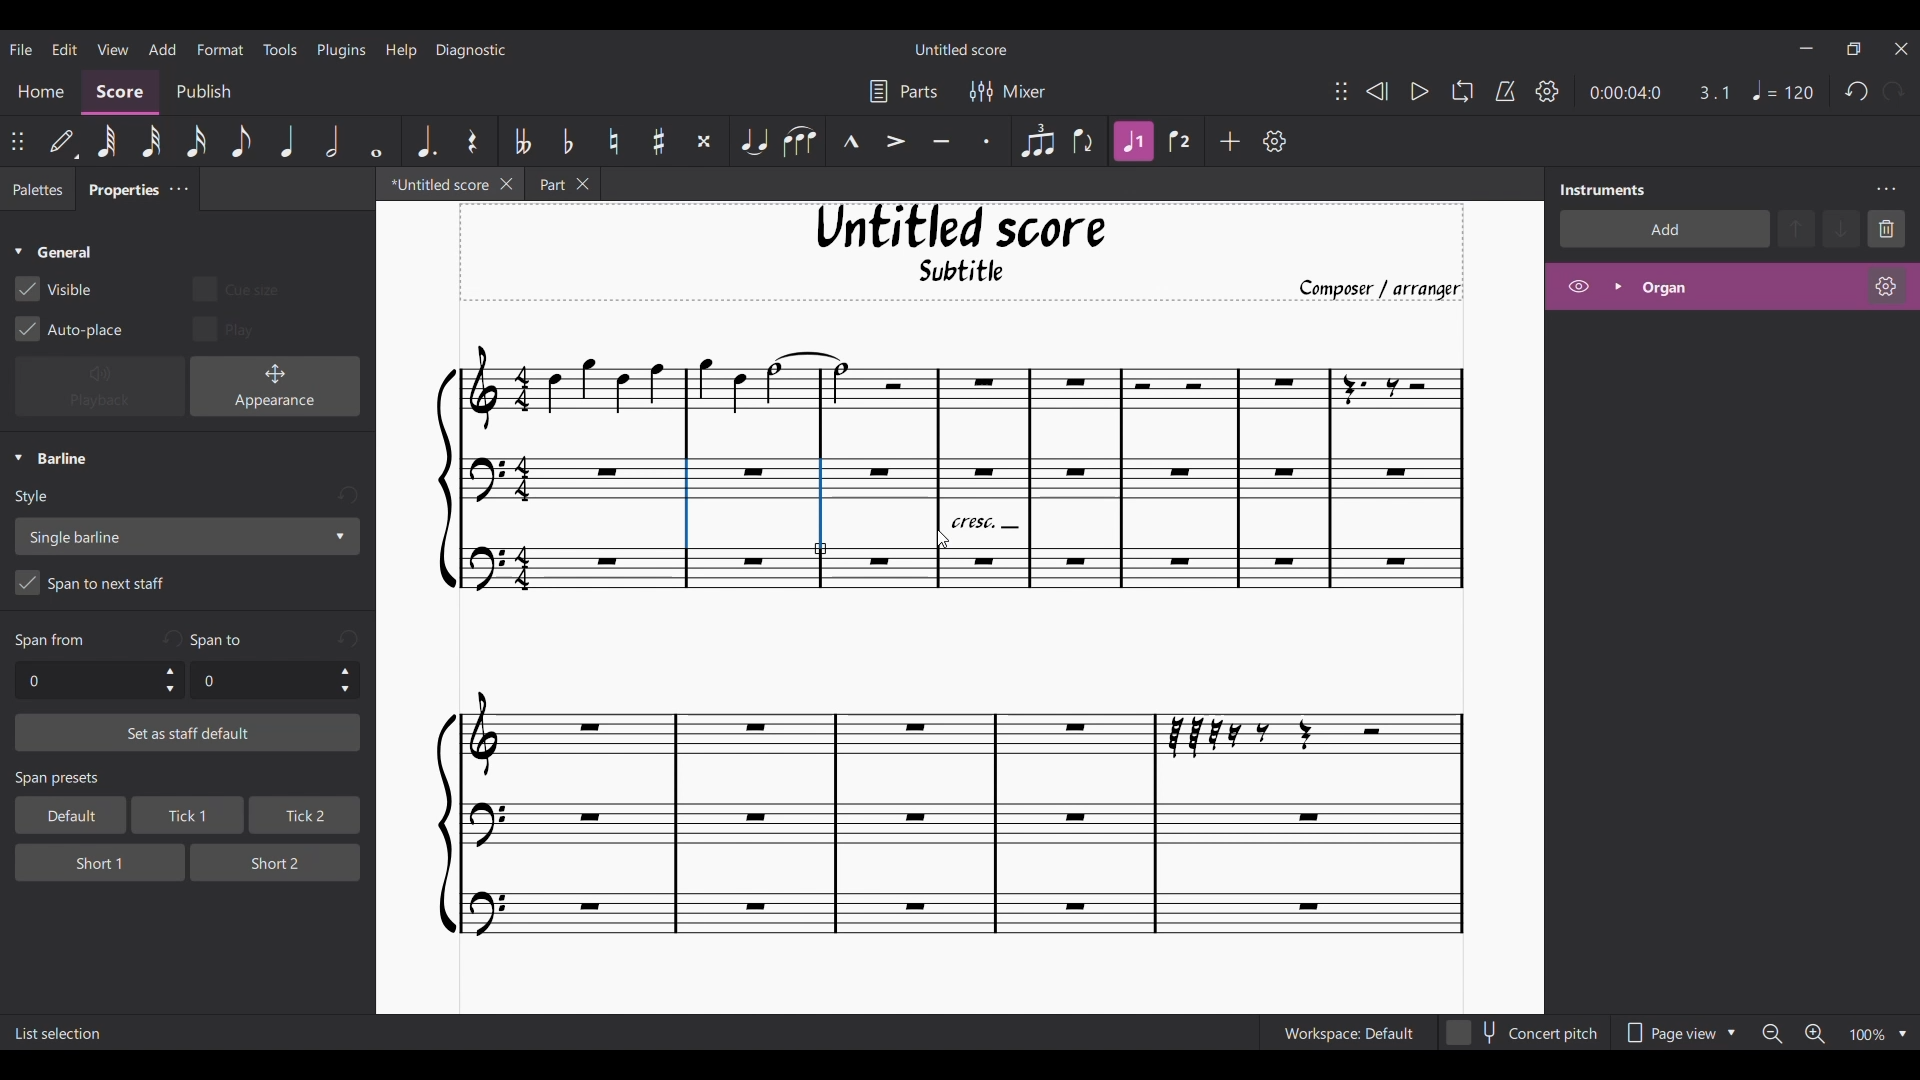 The image size is (1920, 1080). I want to click on Set as staff default, so click(188, 733).